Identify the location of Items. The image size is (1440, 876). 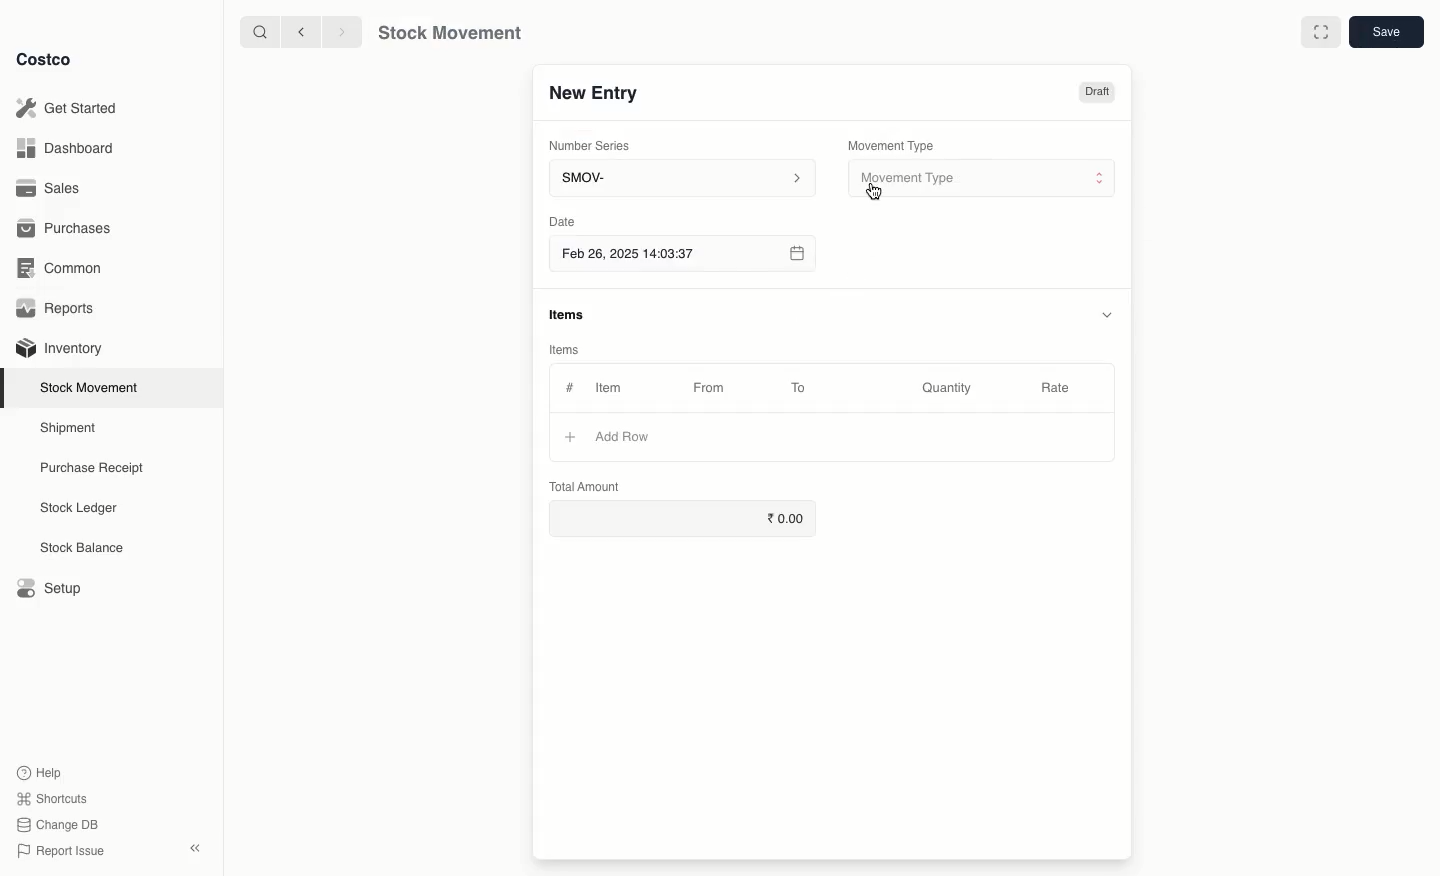
(562, 349).